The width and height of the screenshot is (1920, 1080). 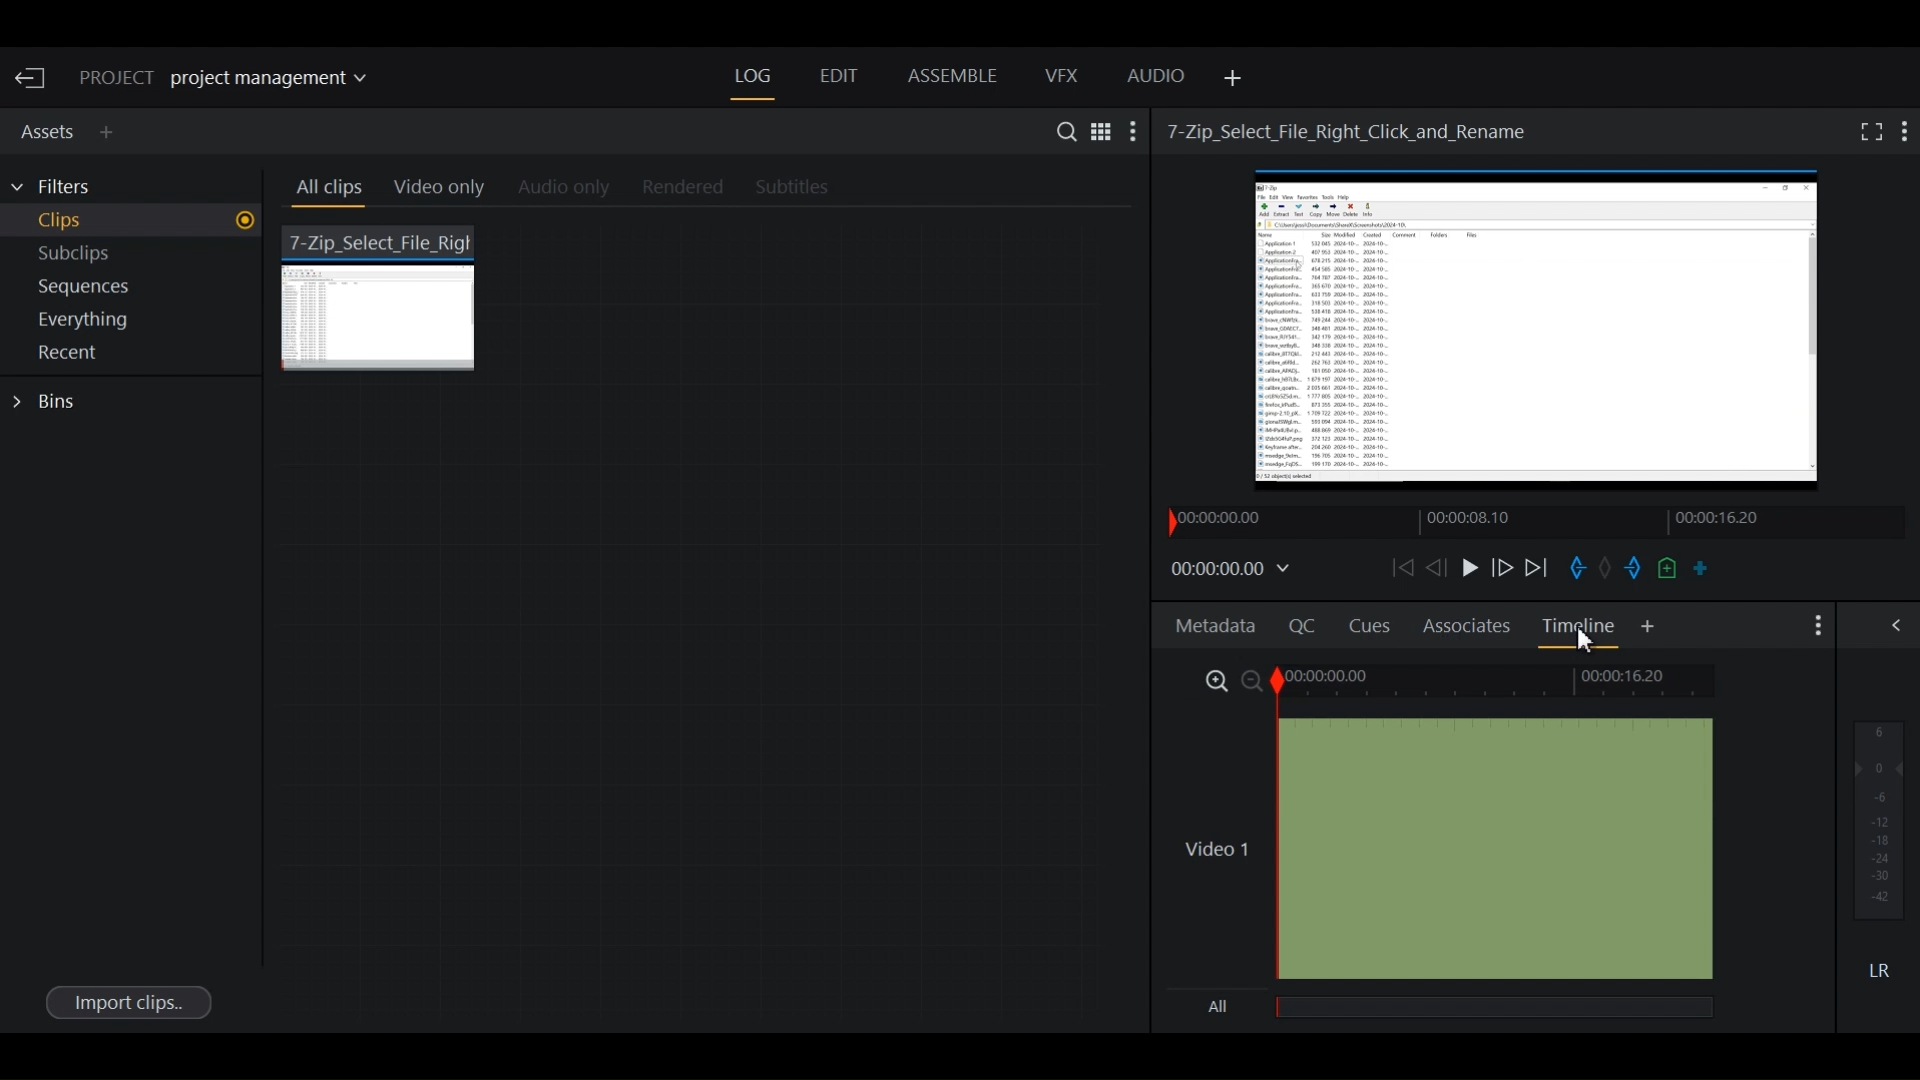 I want to click on Add Panel, so click(x=111, y=132).